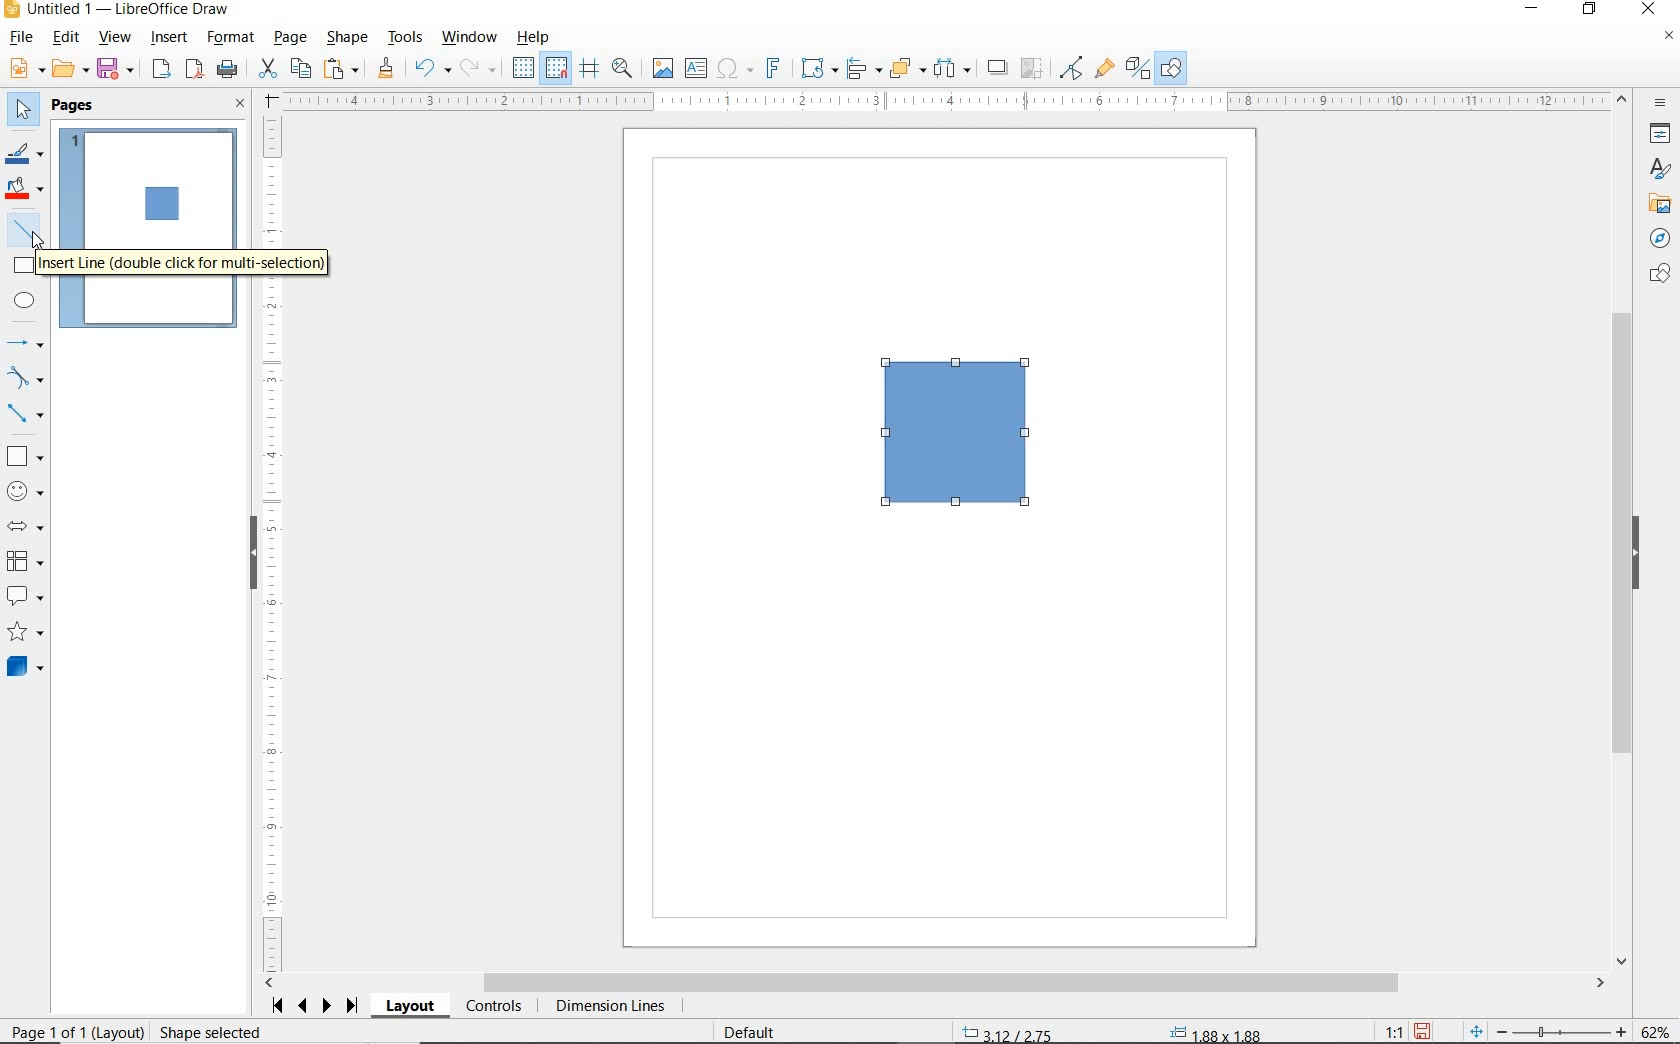 The height and width of the screenshot is (1044, 1680). I want to click on SCROLLBAR, so click(1625, 529).